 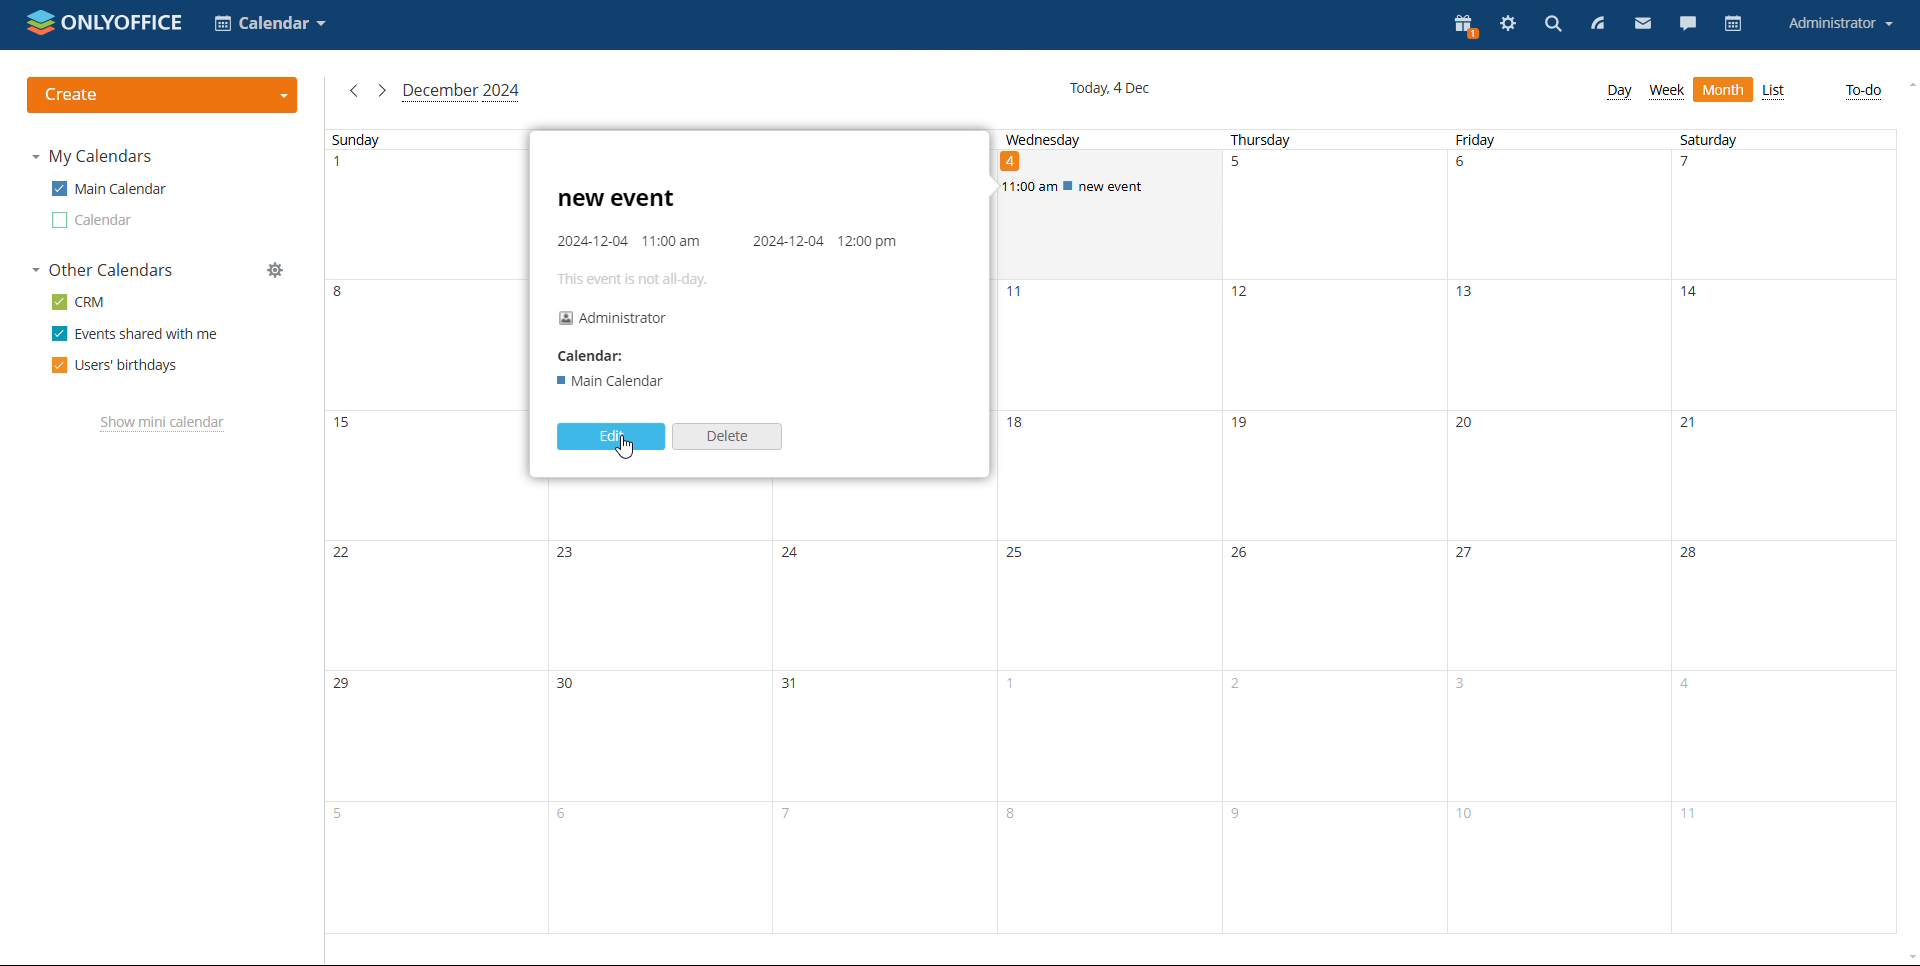 What do you see at coordinates (382, 91) in the screenshot?
I see `next month` at bounding box center [382, 91].